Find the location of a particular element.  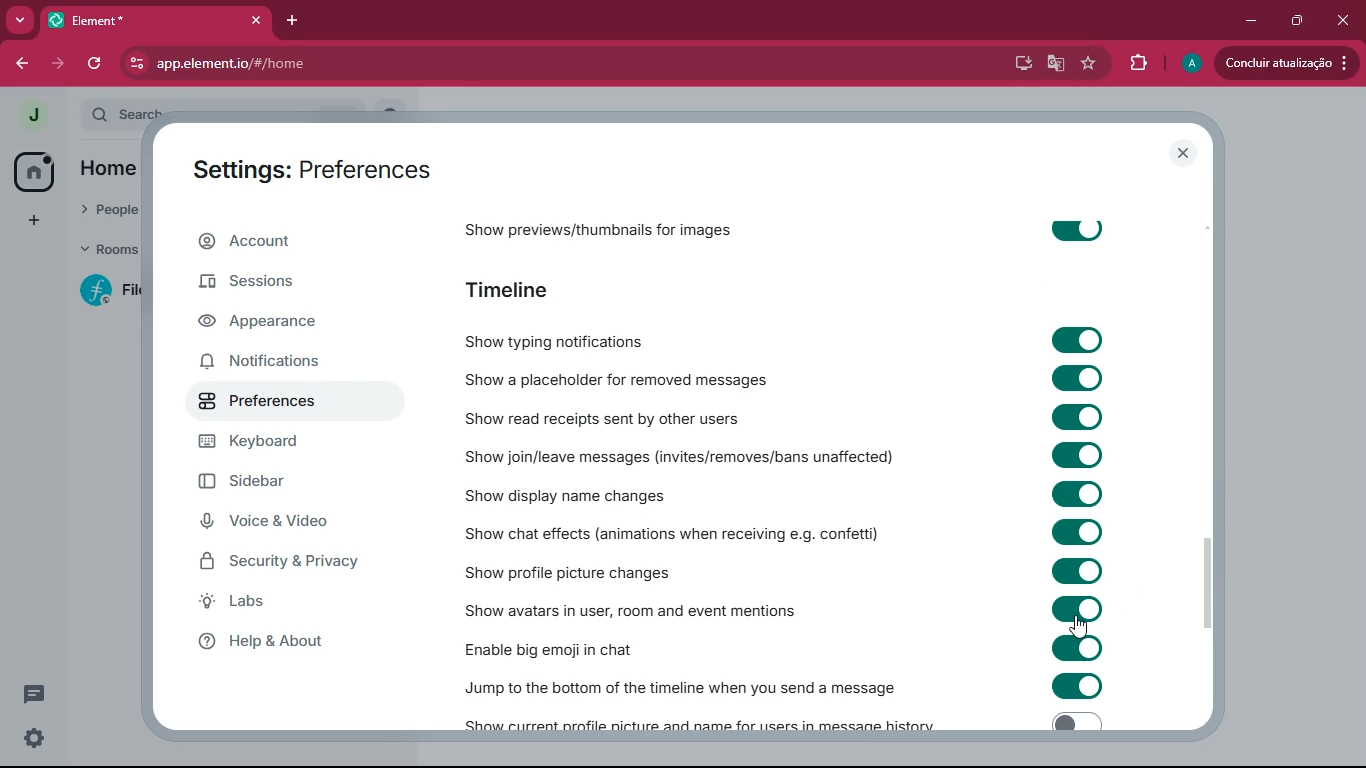

notifications is located at coordinates (282, 362).